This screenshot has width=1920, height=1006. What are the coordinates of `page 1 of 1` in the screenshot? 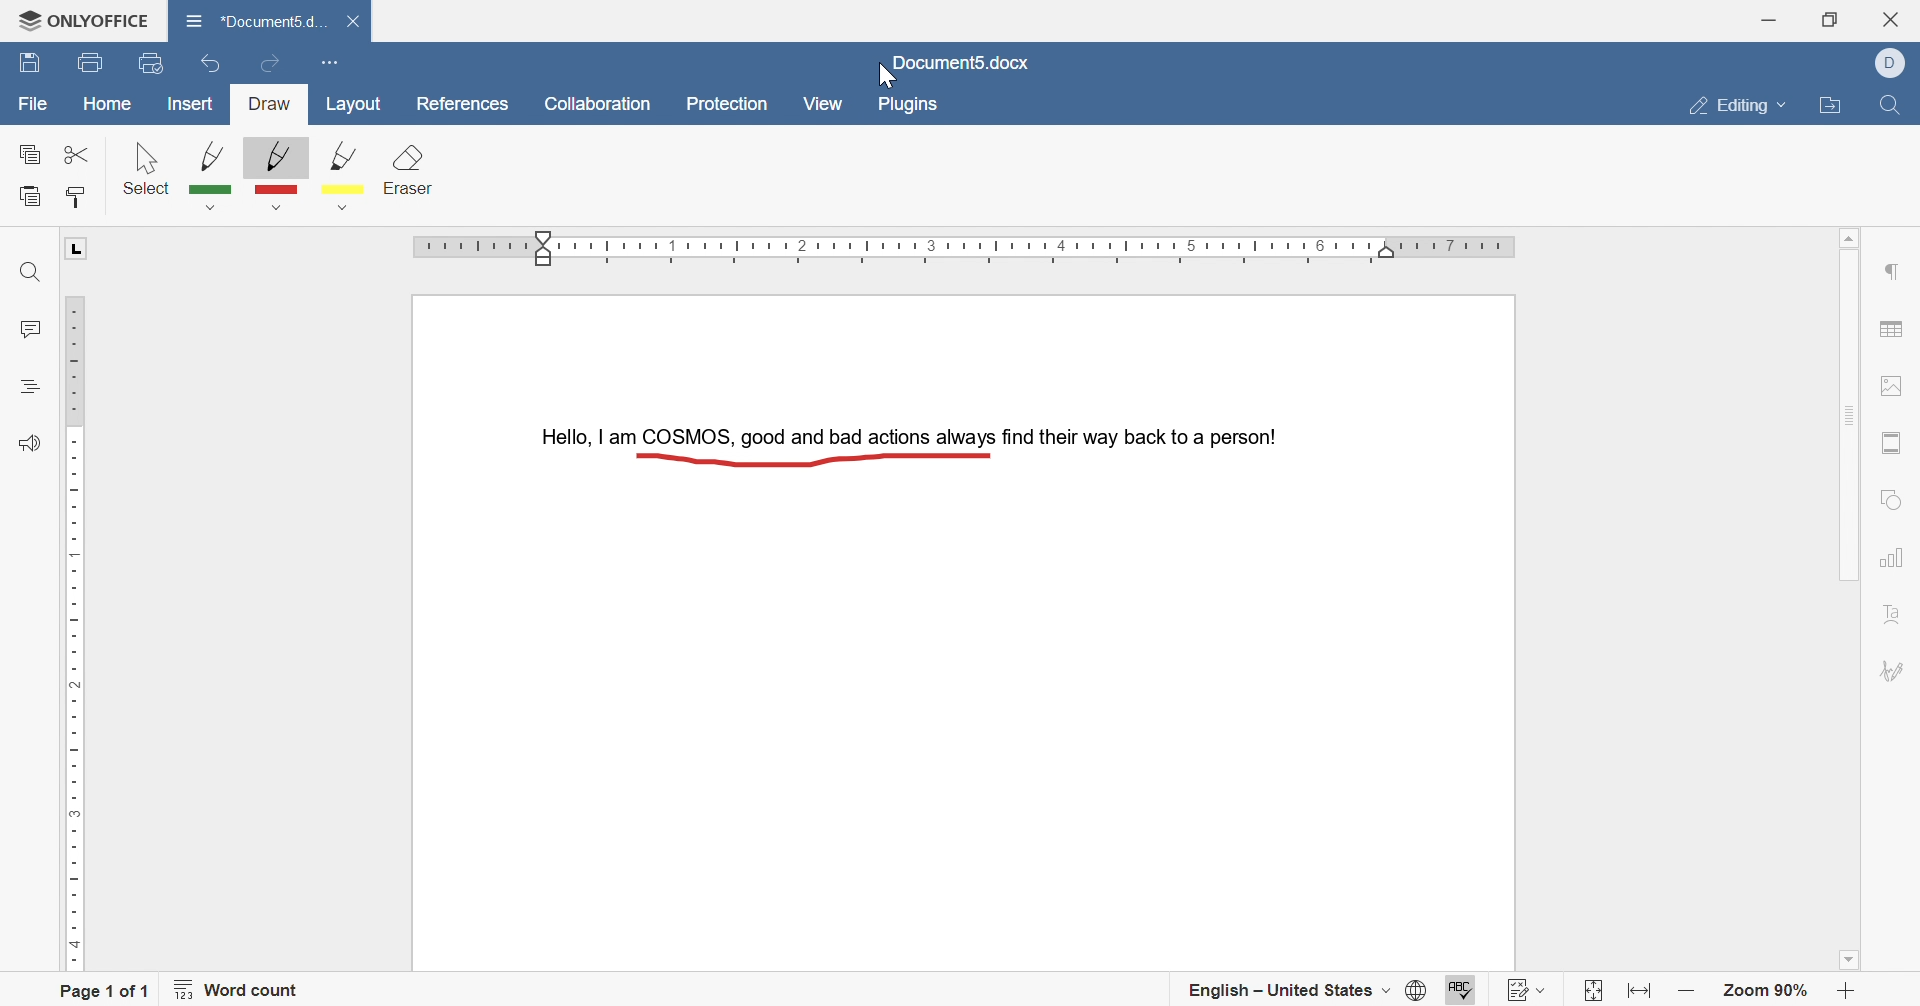 It's located at (105, 989).